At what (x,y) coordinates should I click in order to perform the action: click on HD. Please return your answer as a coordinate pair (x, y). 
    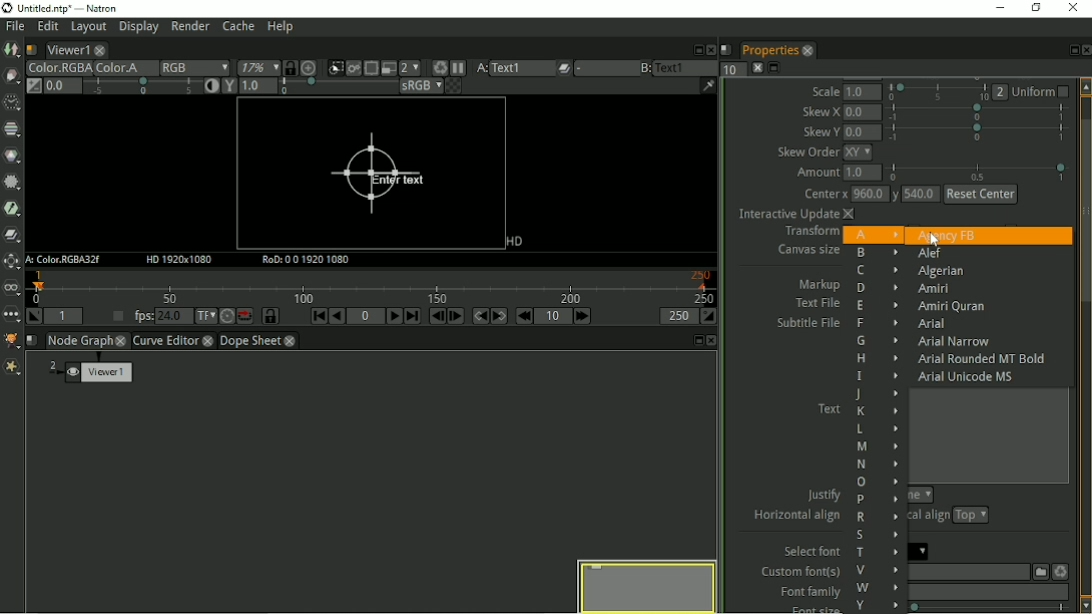
    Looking at the image, I should click on (181, 260).